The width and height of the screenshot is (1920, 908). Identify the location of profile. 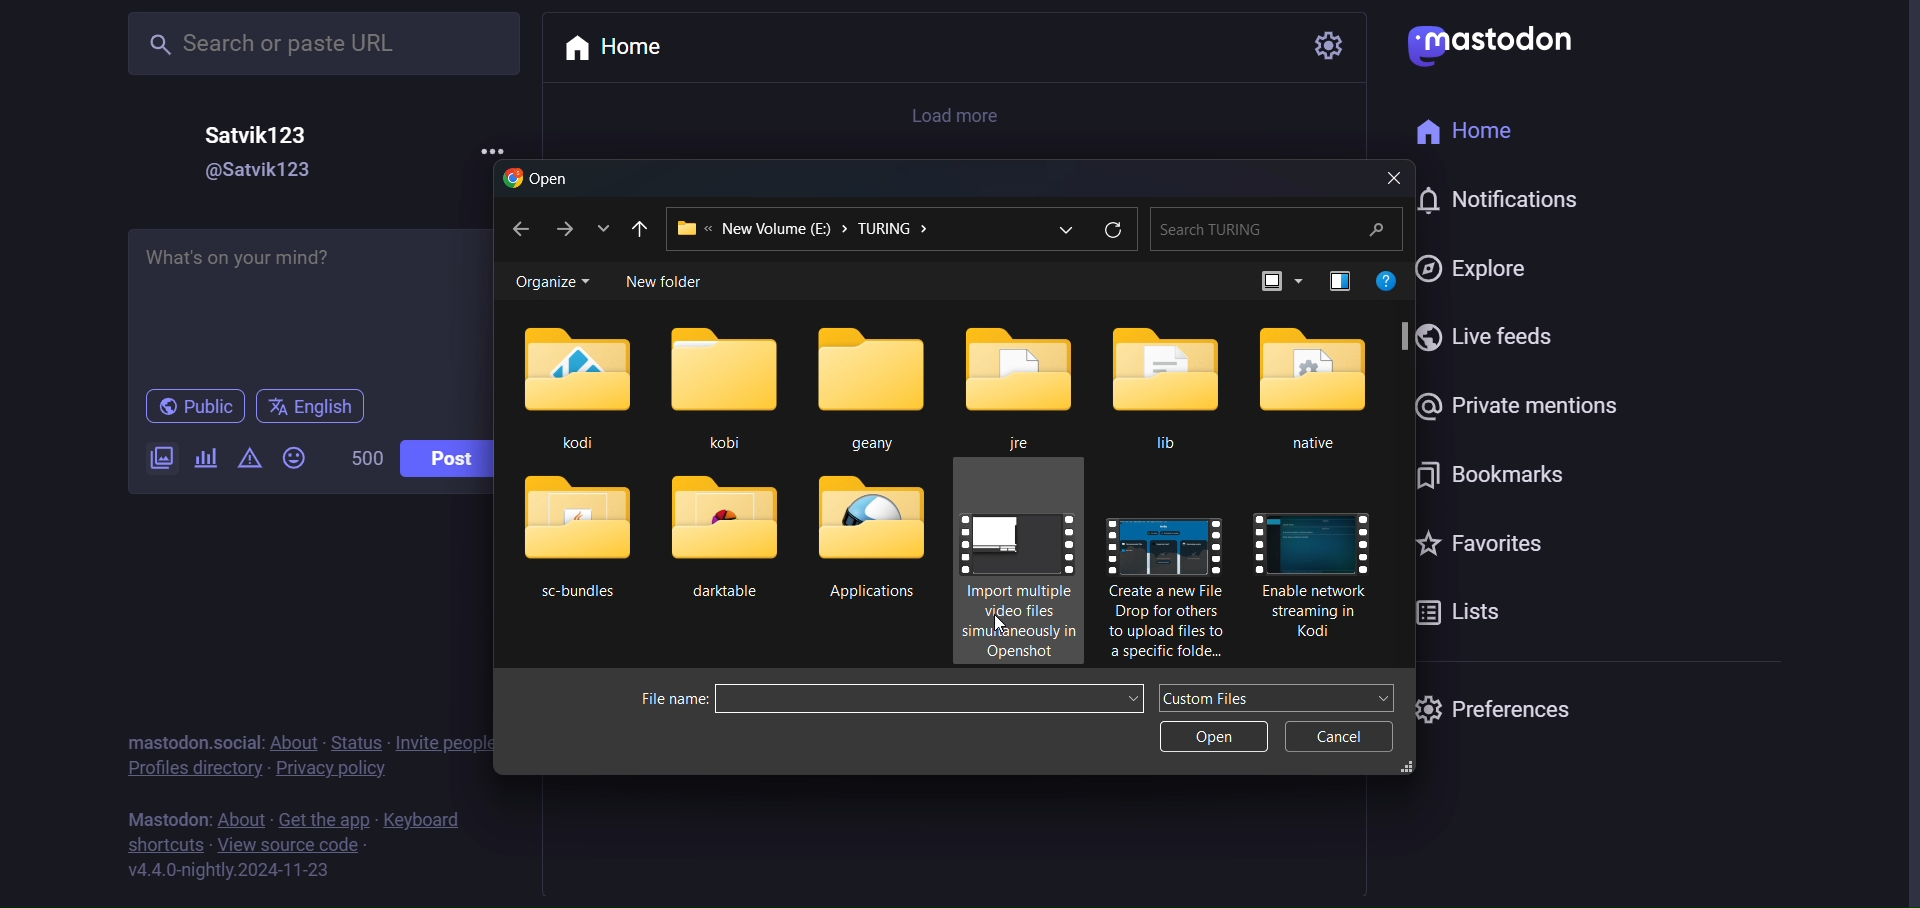
(186, 769).